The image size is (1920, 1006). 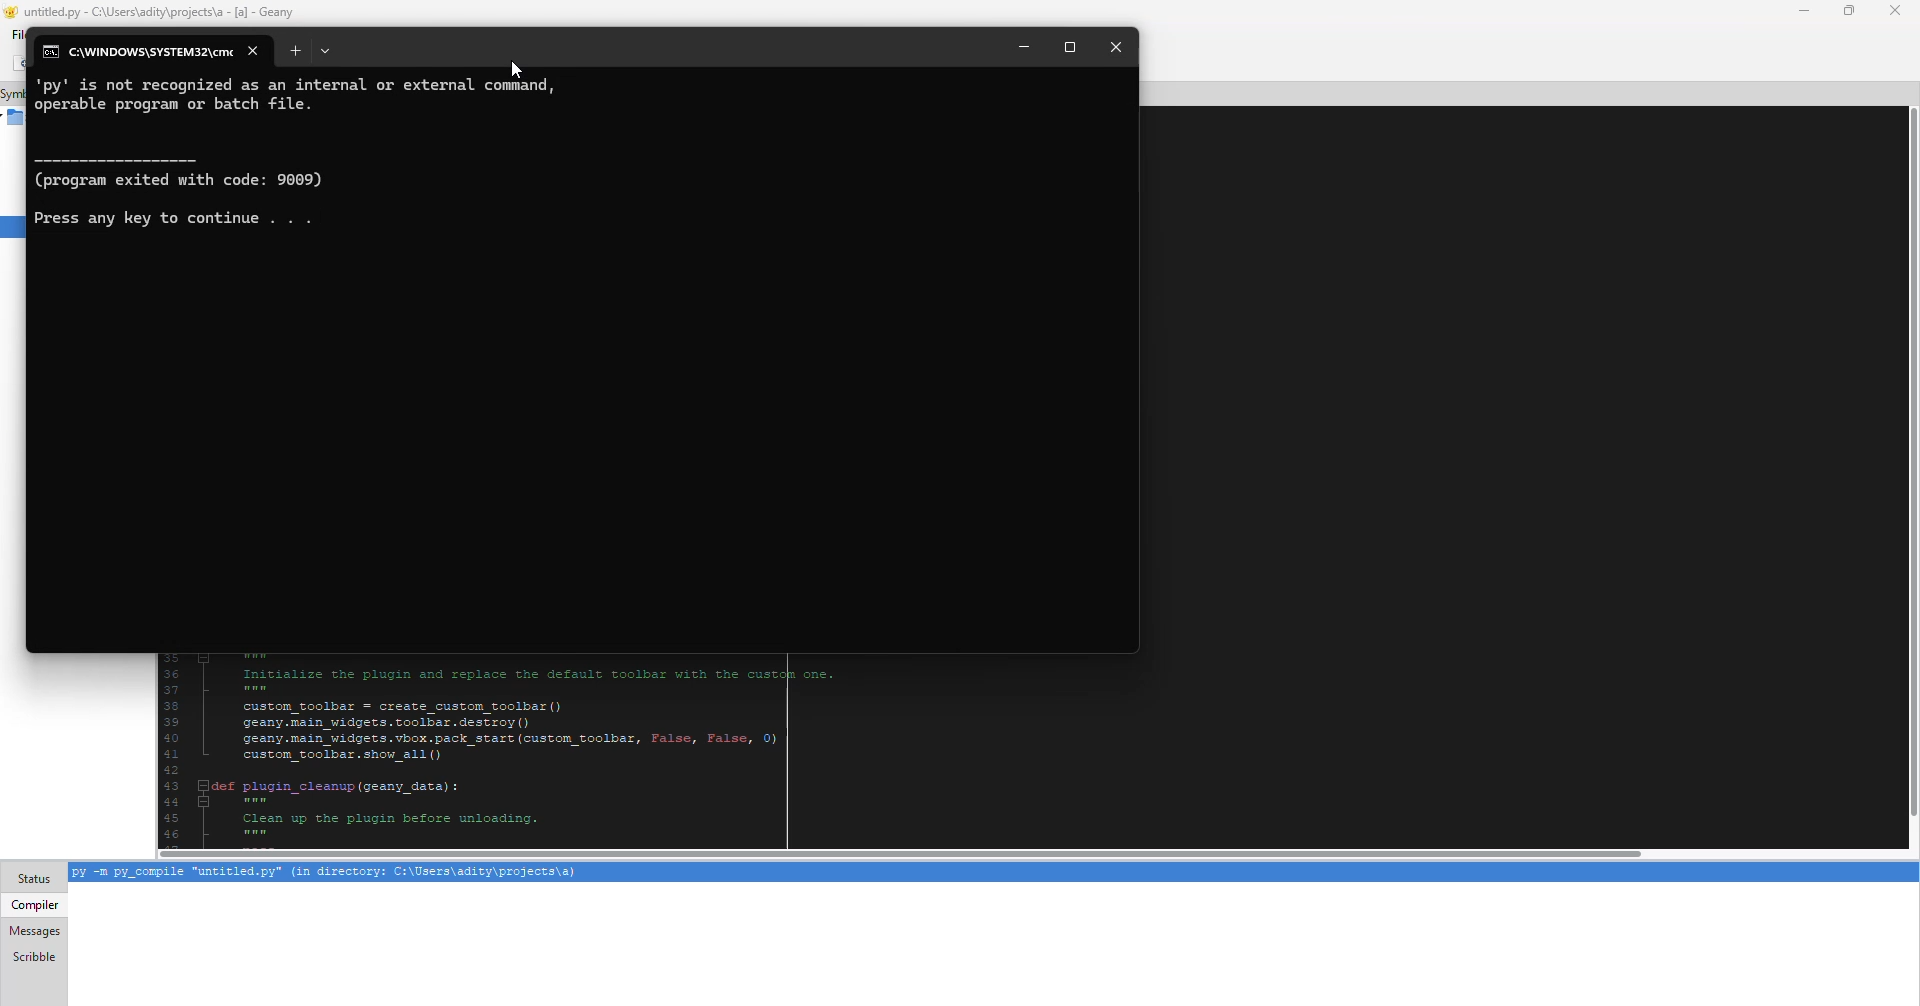 What do you see at coordinates (141, 54) in the screenshot?
I see `cmd` at bounding box center [141, 54].